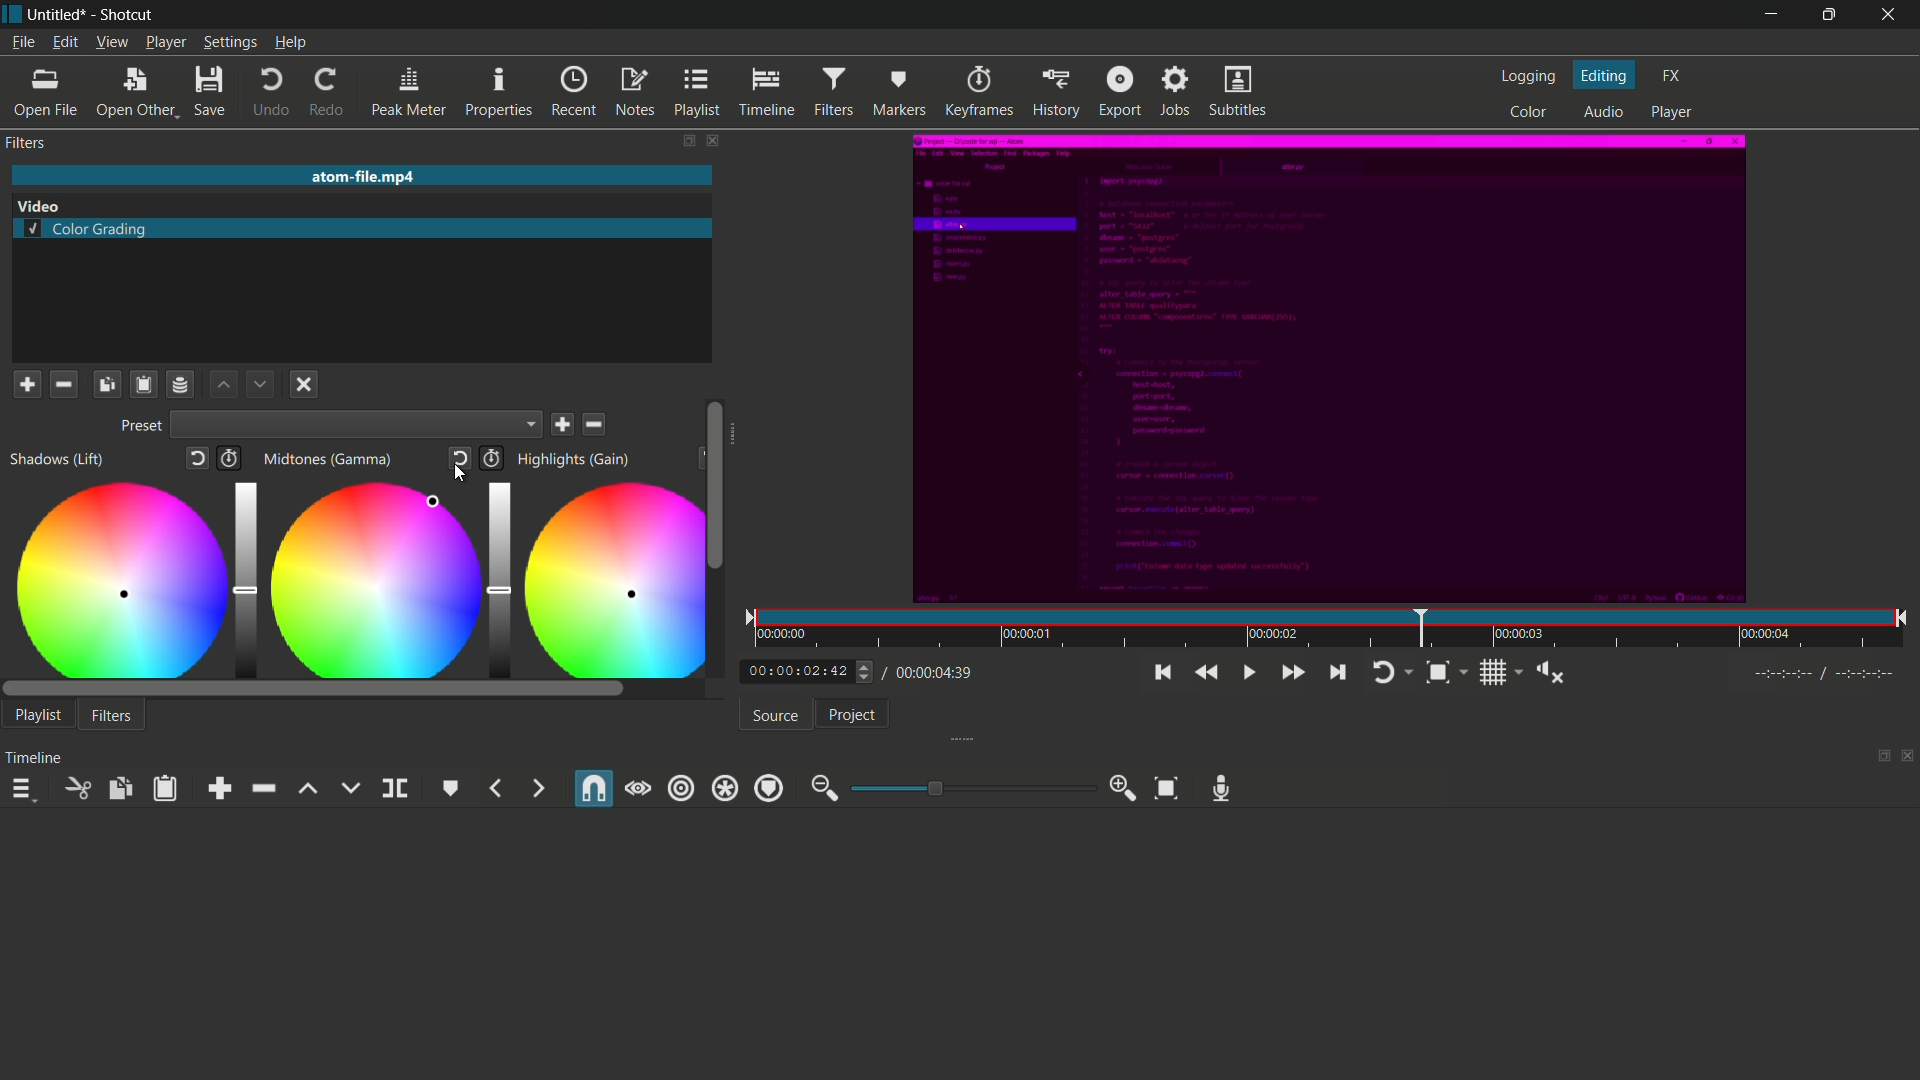 The height and width of the screenshot is (1080, 1920). What do you see at coordinates (307, 789) in the screenshot?
I see `lift` at bounding box center [307, 789].